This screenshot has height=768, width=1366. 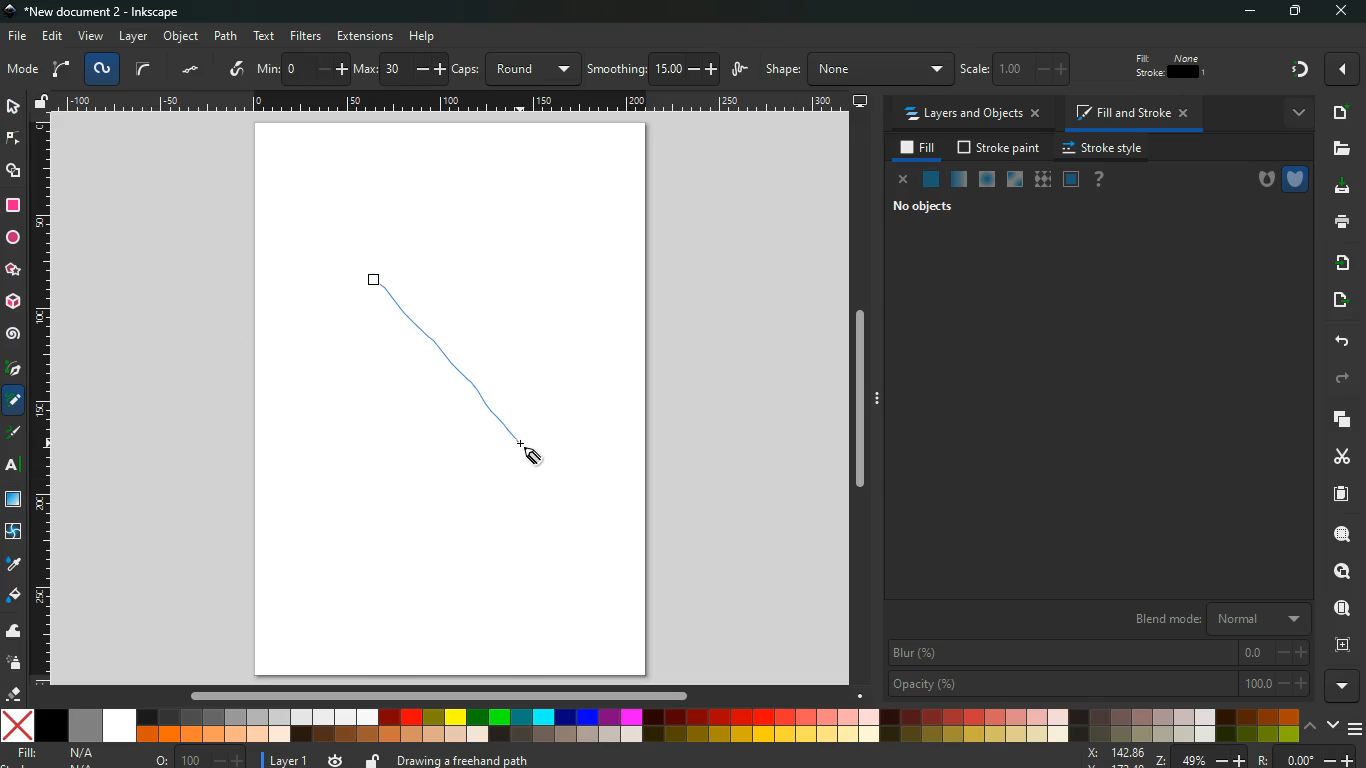 I want to click on rectangle, so click(x=13, y=207).